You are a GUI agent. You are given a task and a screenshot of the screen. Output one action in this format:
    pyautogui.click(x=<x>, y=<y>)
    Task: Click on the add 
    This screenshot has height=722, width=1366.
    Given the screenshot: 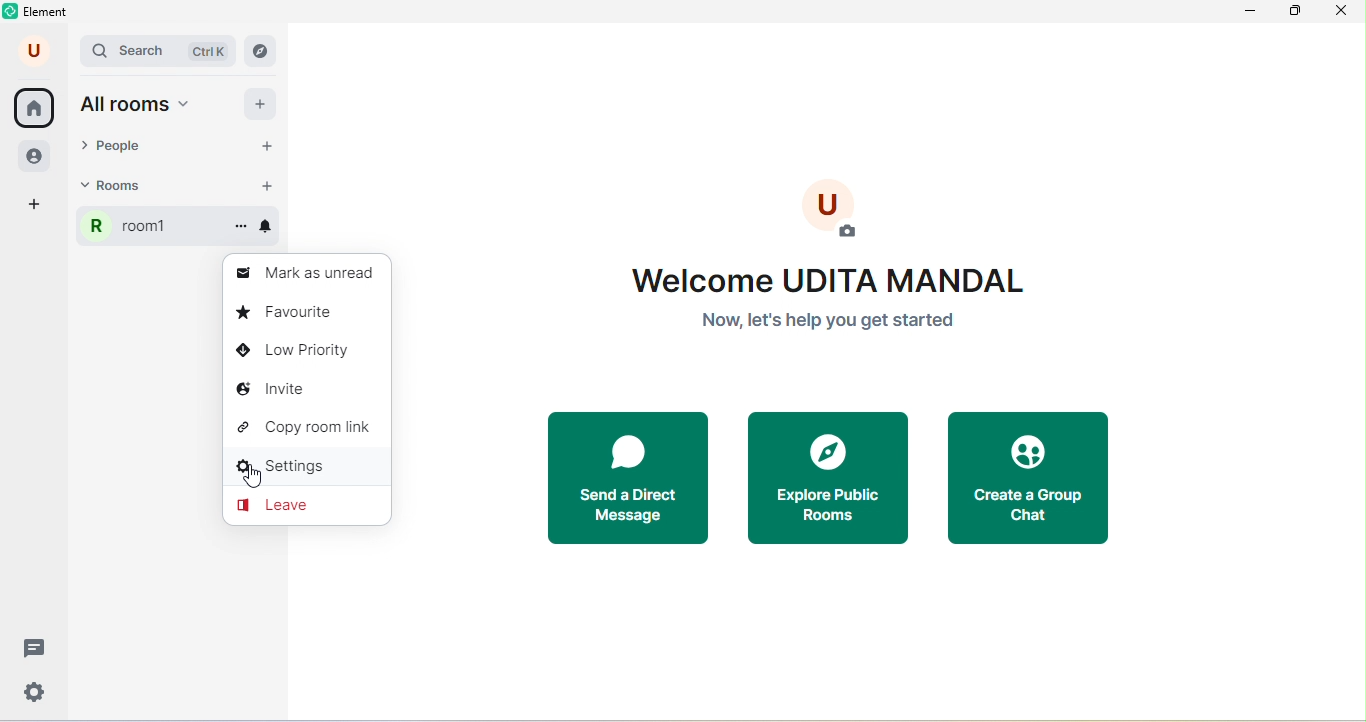 What is the action you would take?
    pyautogui.click(x=260, y=103)
    